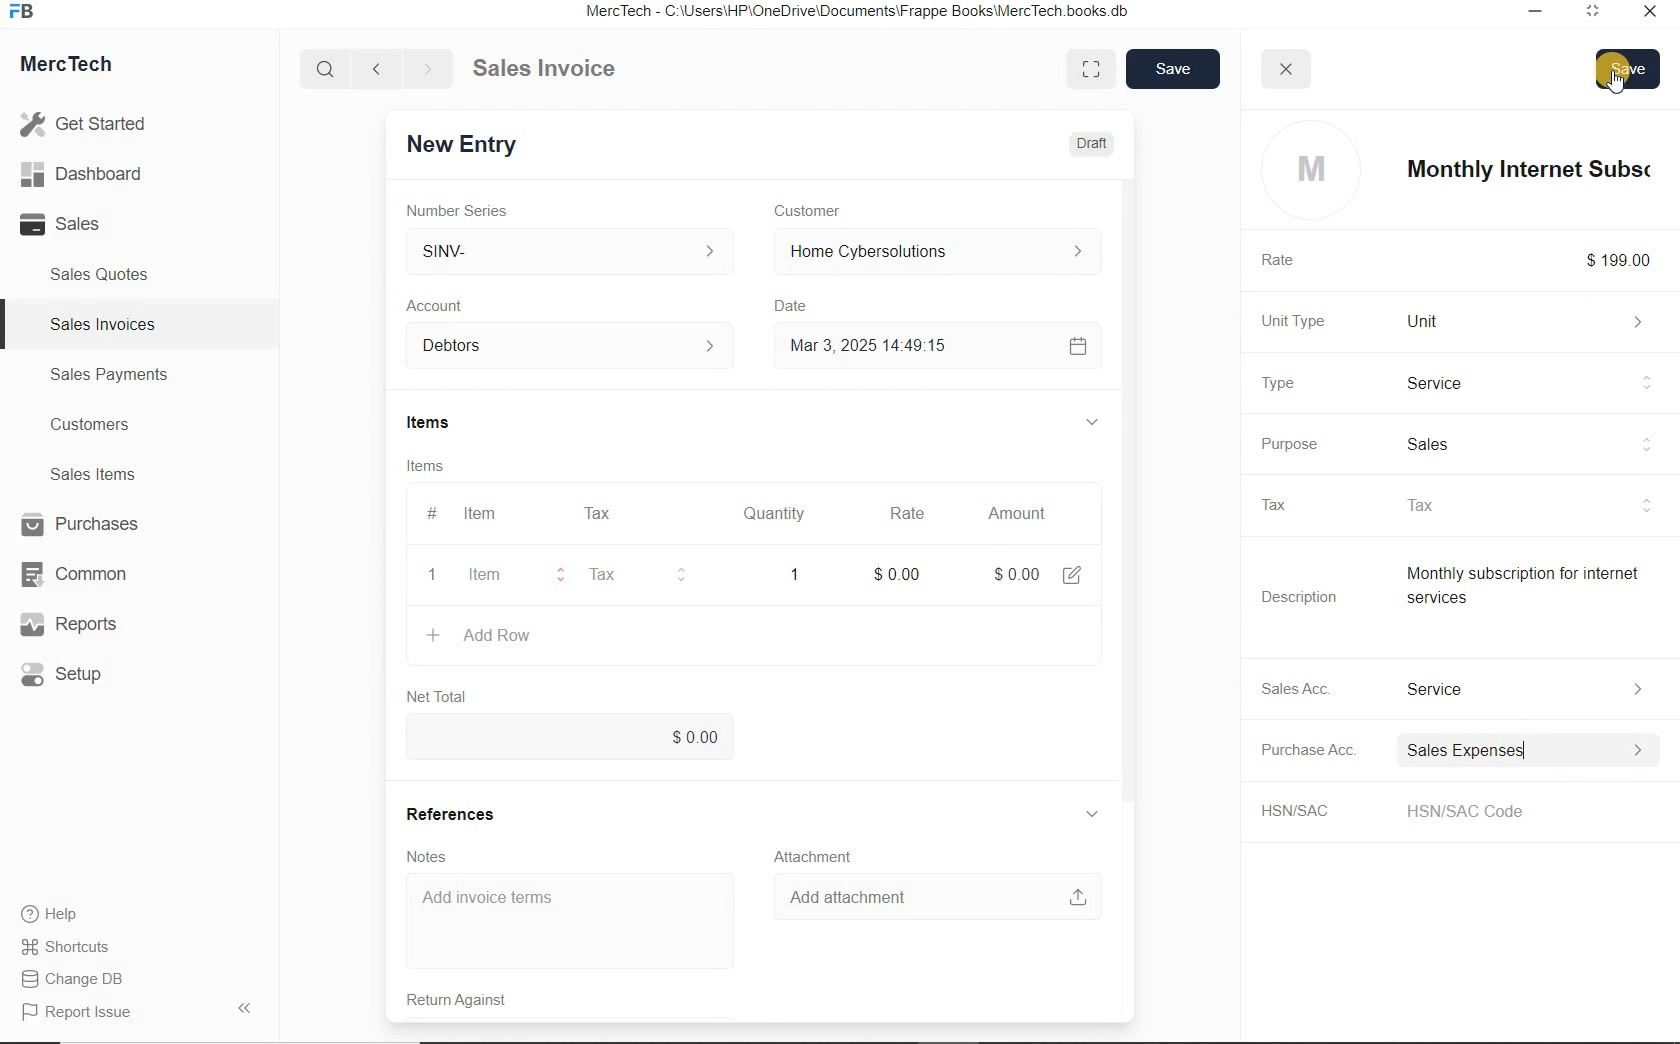 The height and width of the screenshot is (1044, 1680). Describe the element at coordinates (1517, 14) in the screenshot. I see `Minimize` at that location.